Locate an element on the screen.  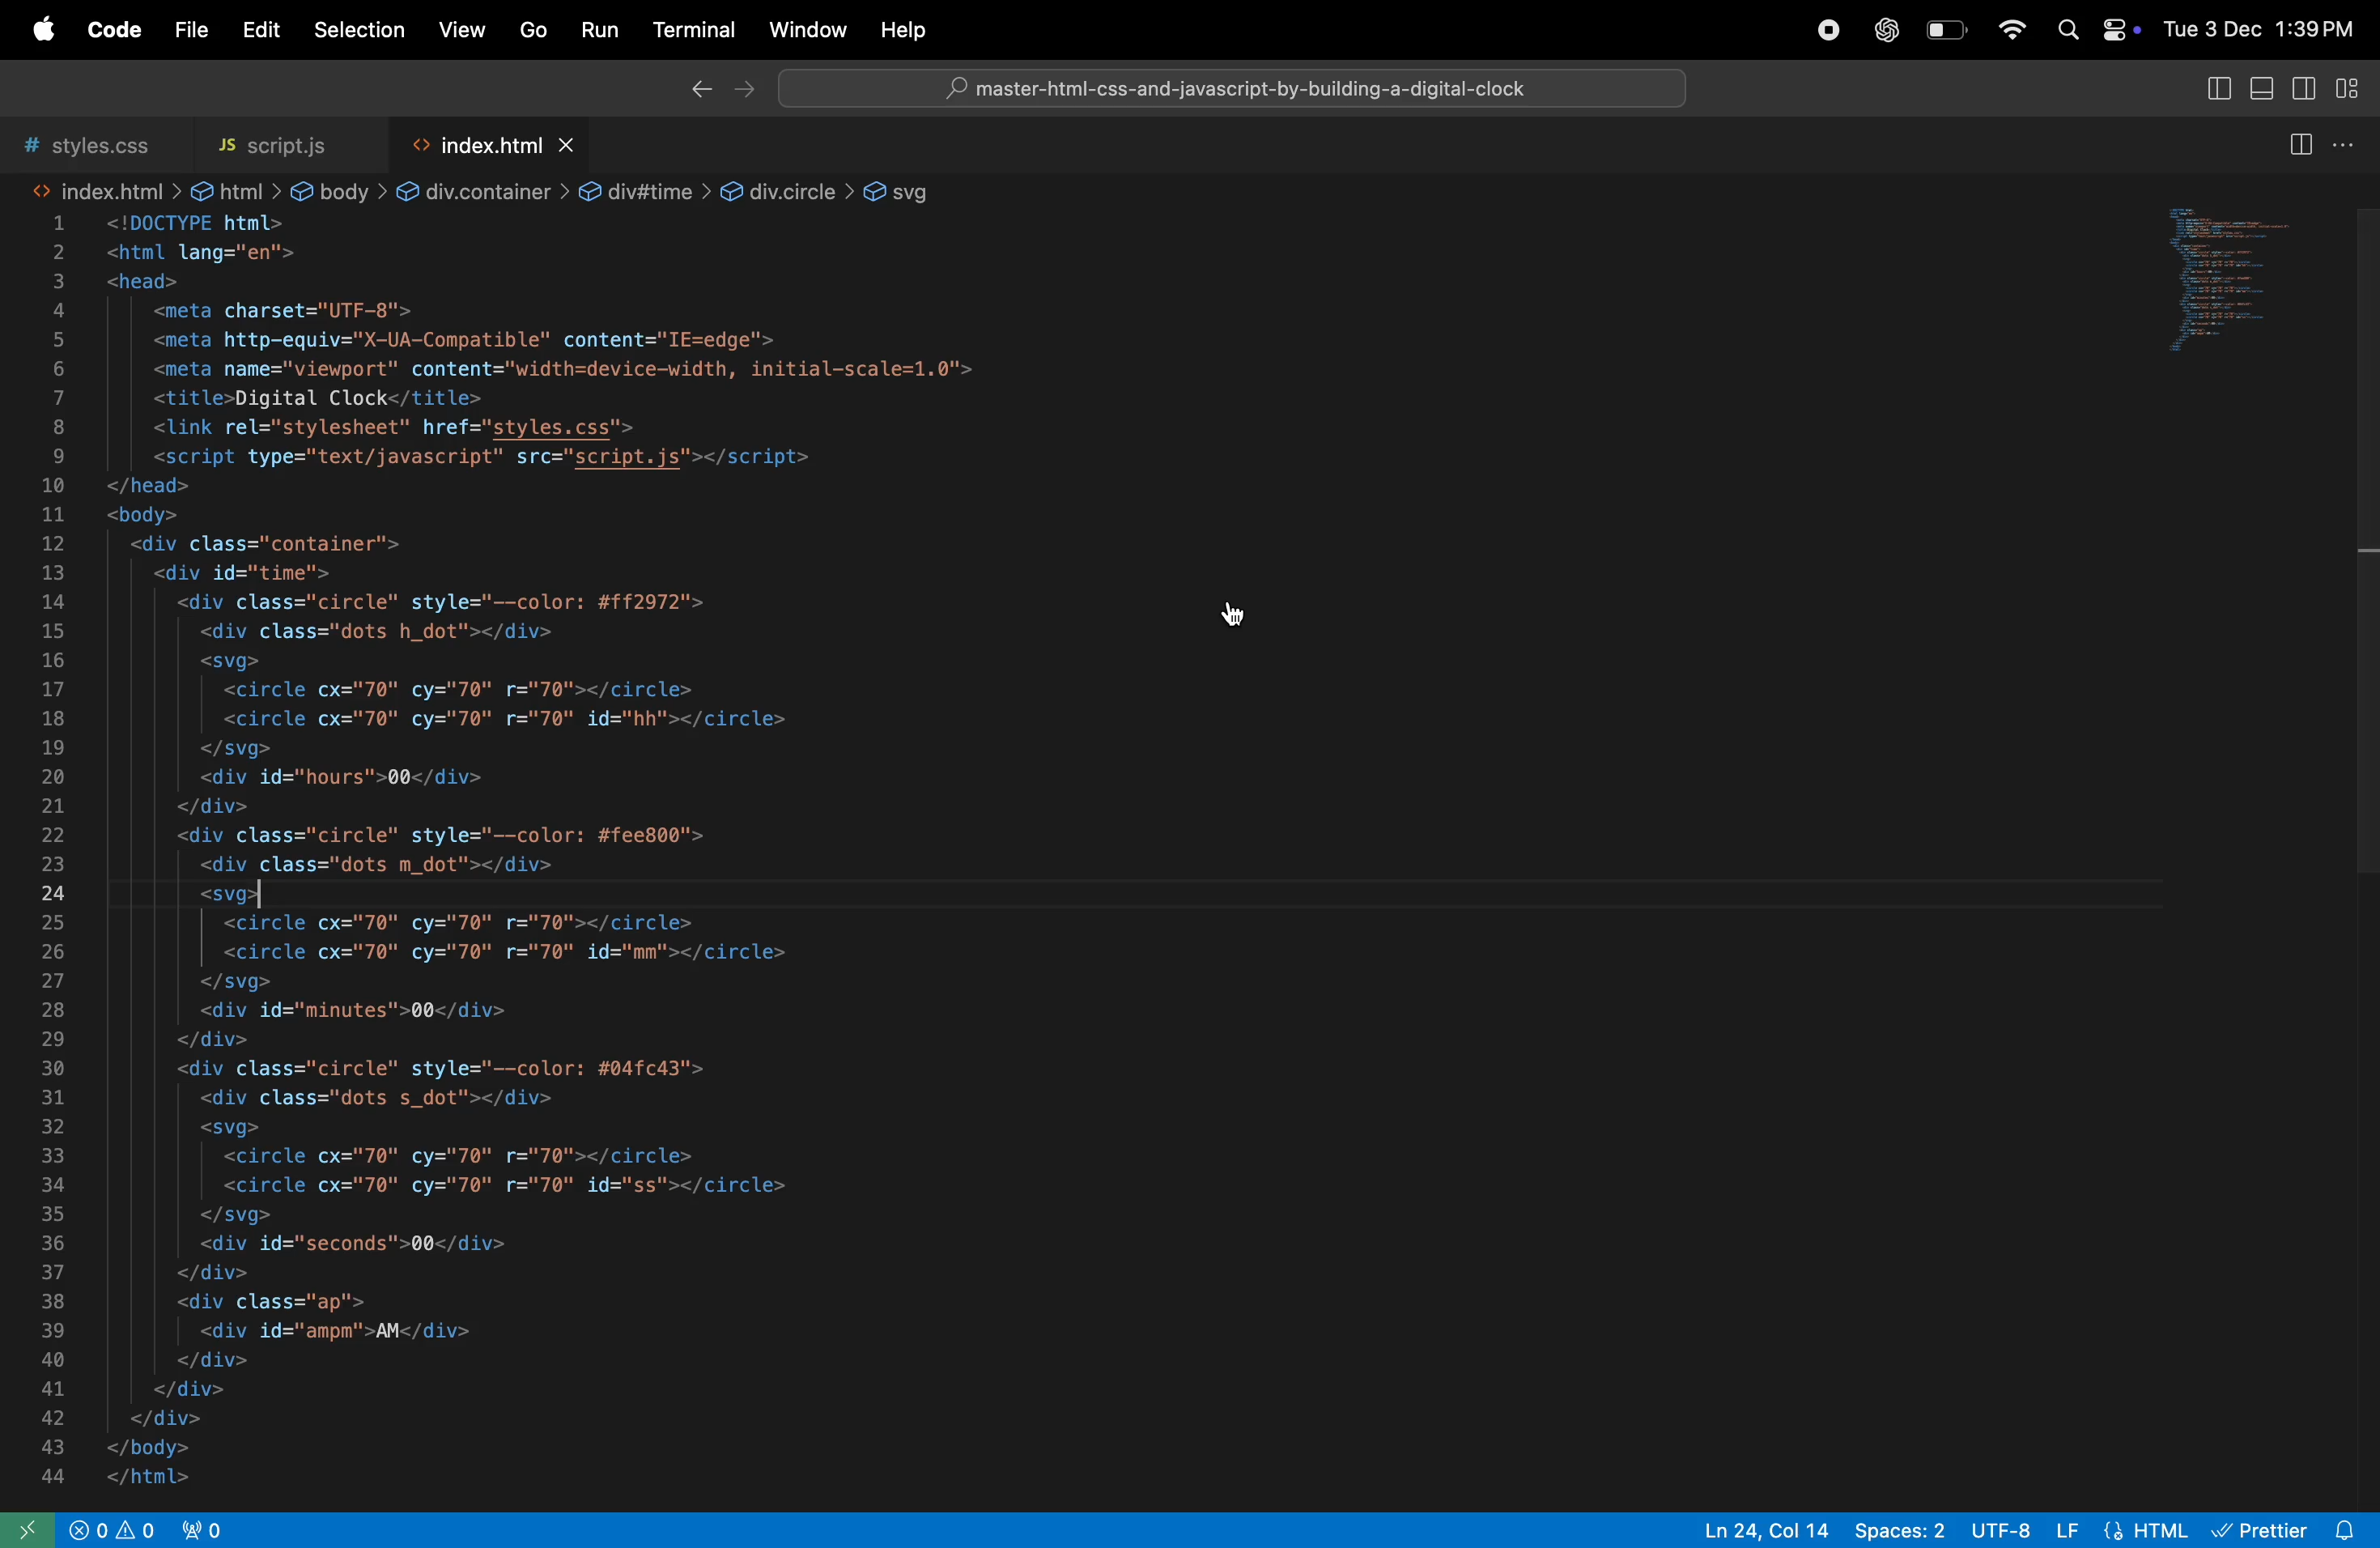
file is located at coordinates (185, 31).